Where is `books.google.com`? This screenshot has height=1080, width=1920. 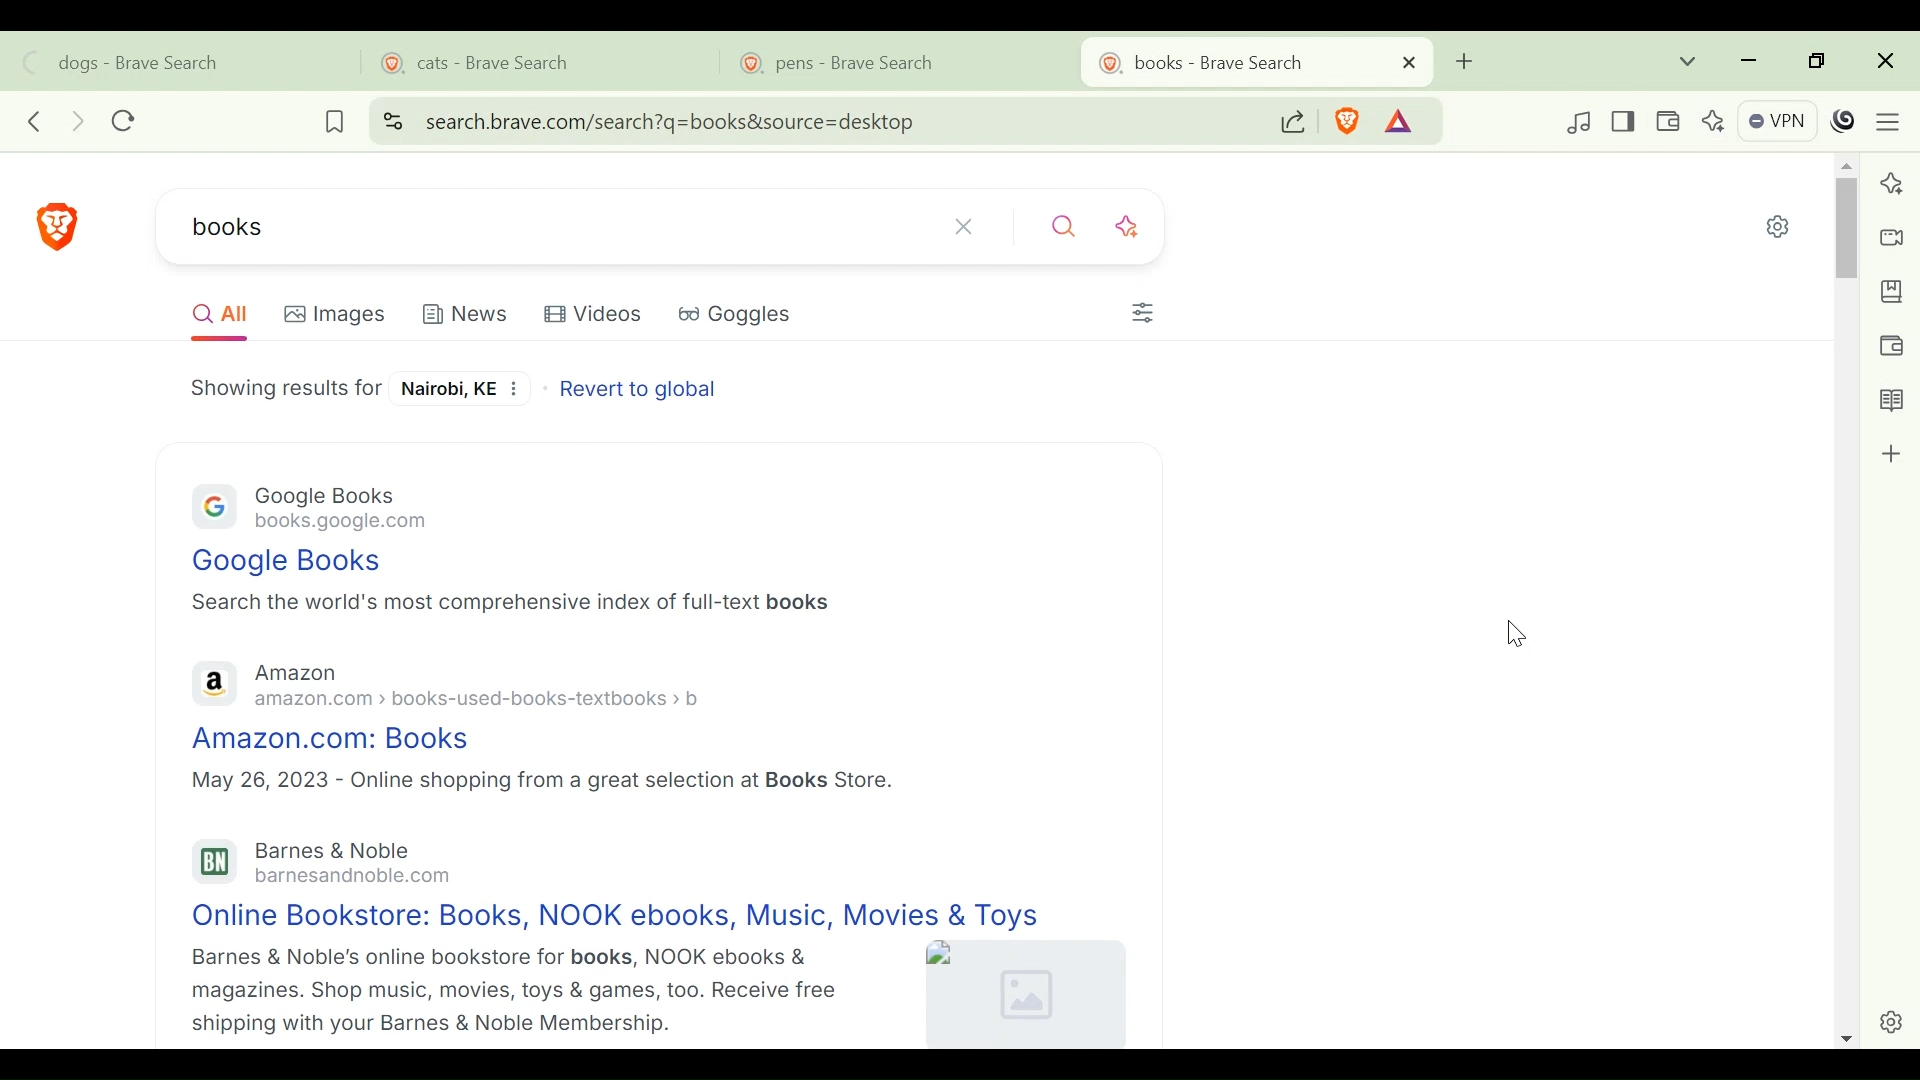
books.google.com is located at coordinates (353, 523).